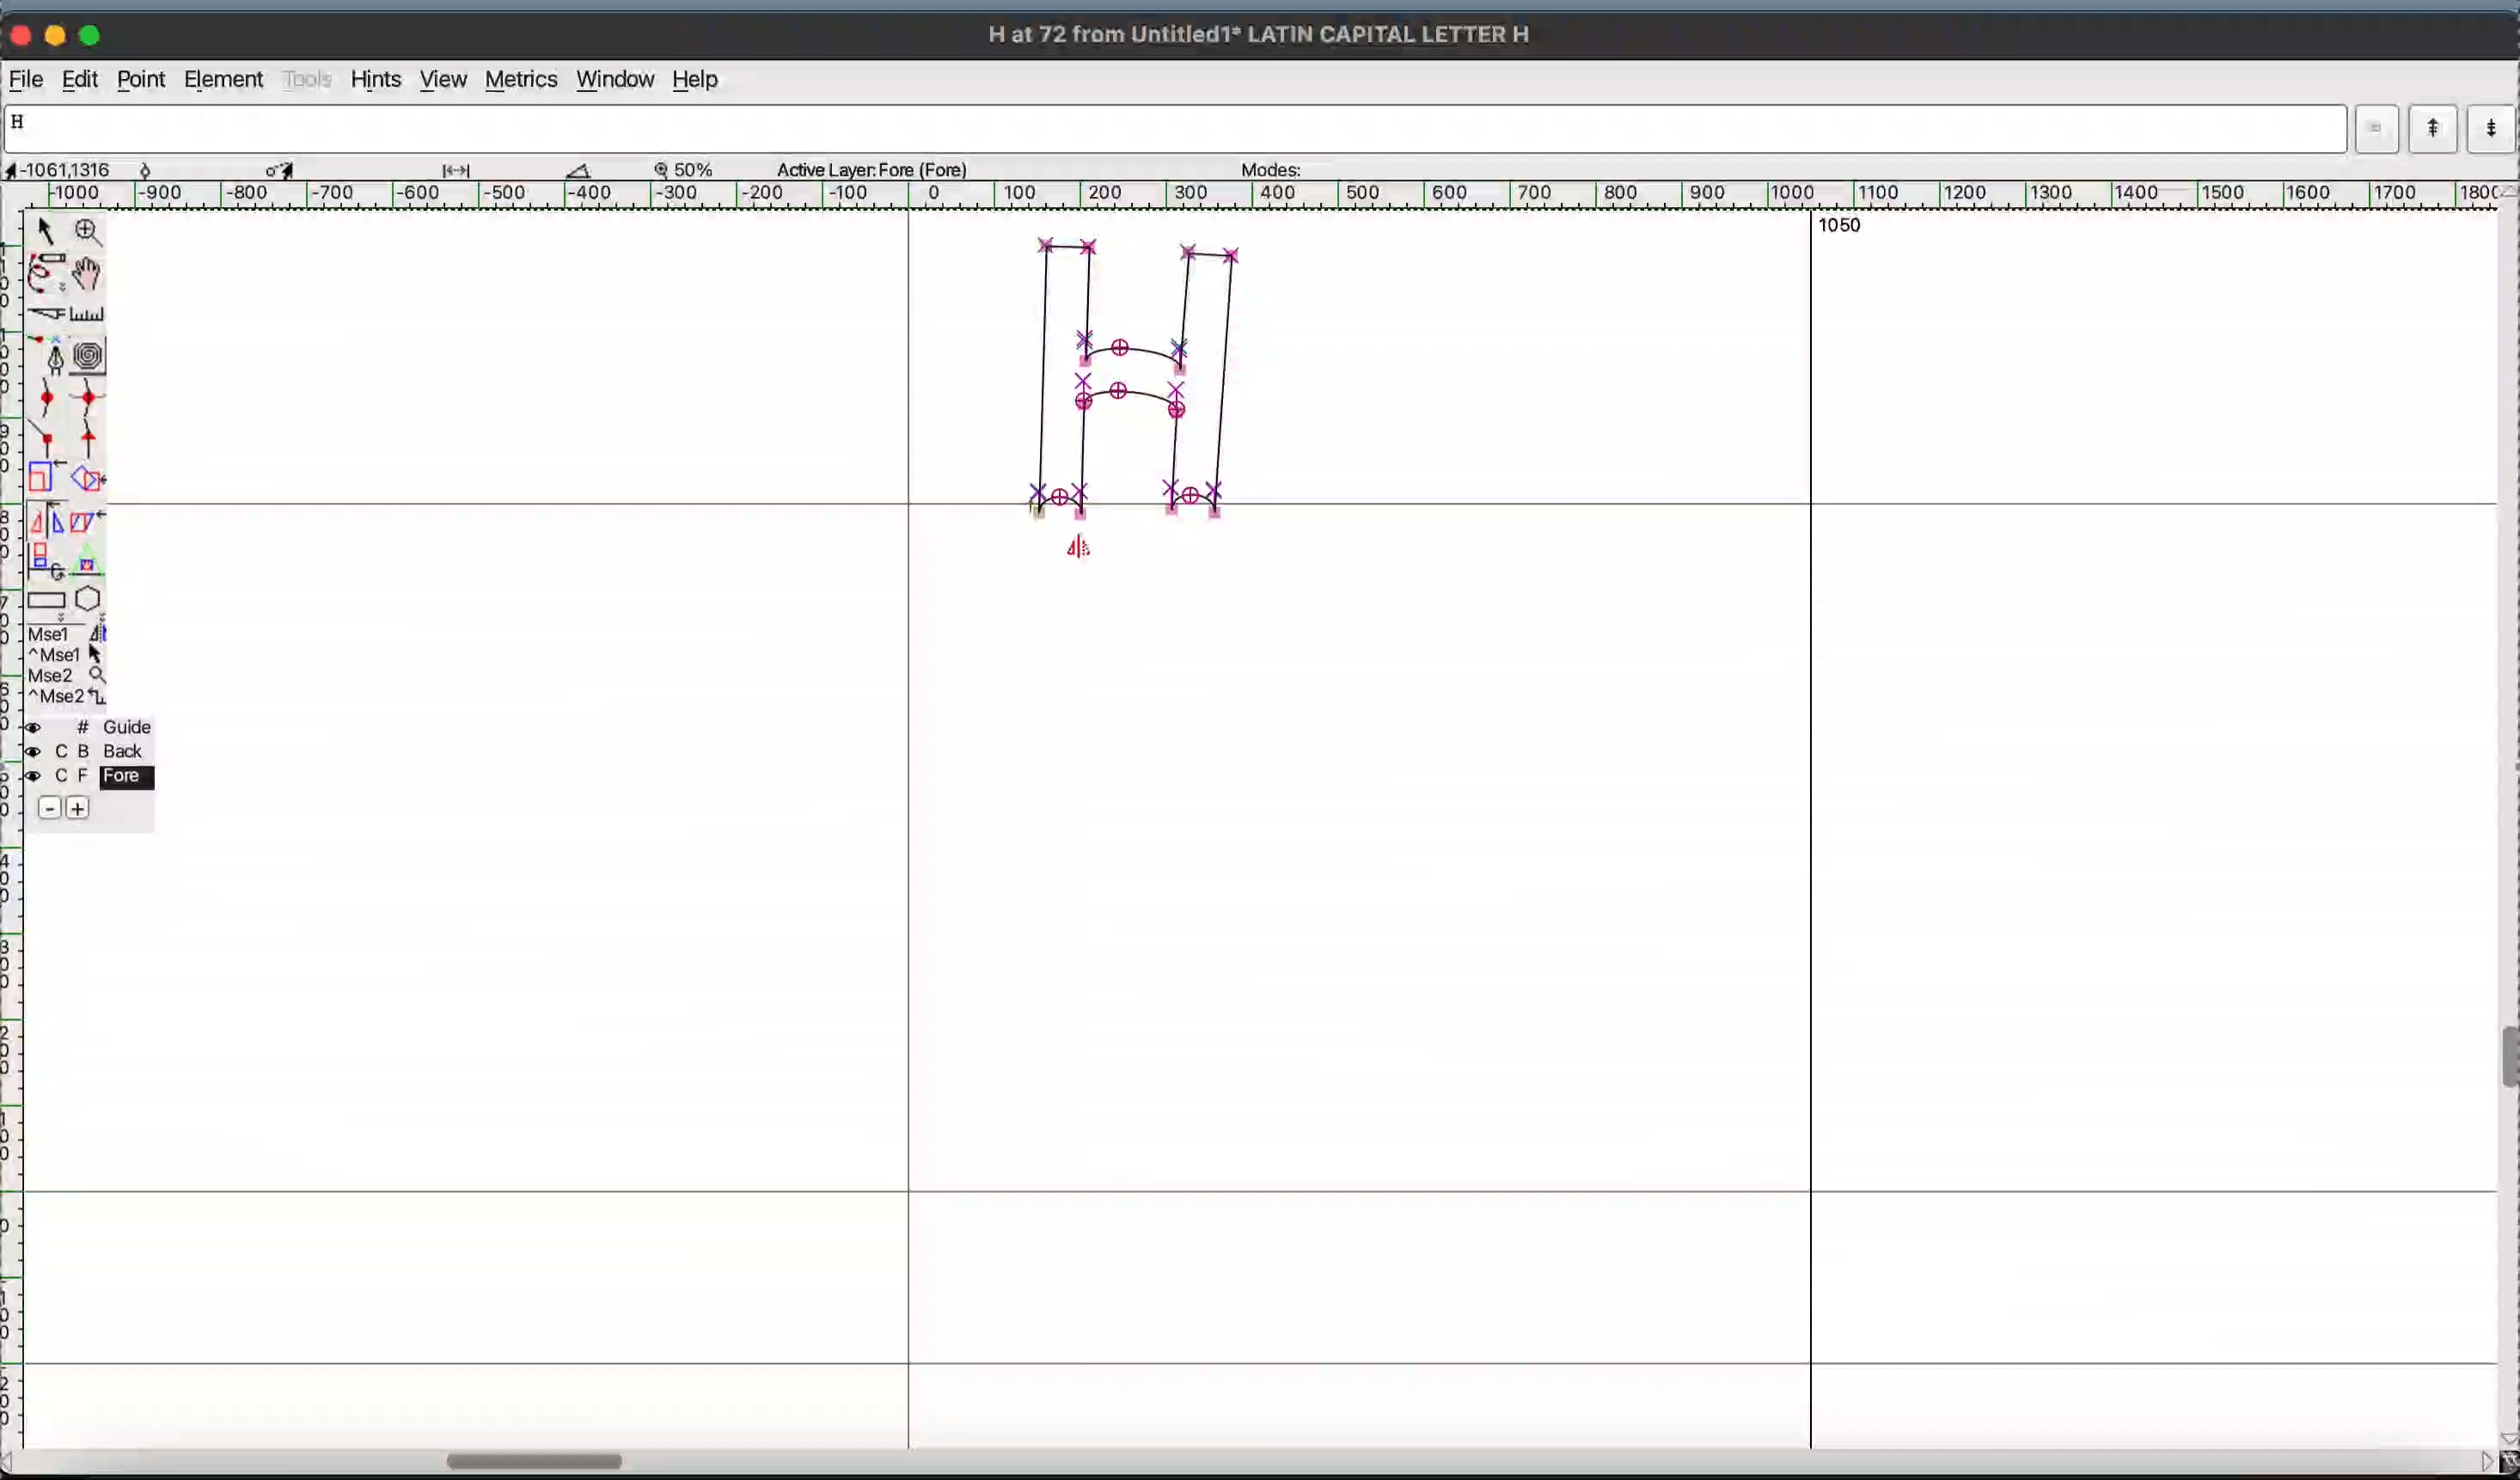 This screenshot has width=2520, height=1480. Describe the element at coordinates (45, 560) in the screenshot. I see `3d rotate` at that location.